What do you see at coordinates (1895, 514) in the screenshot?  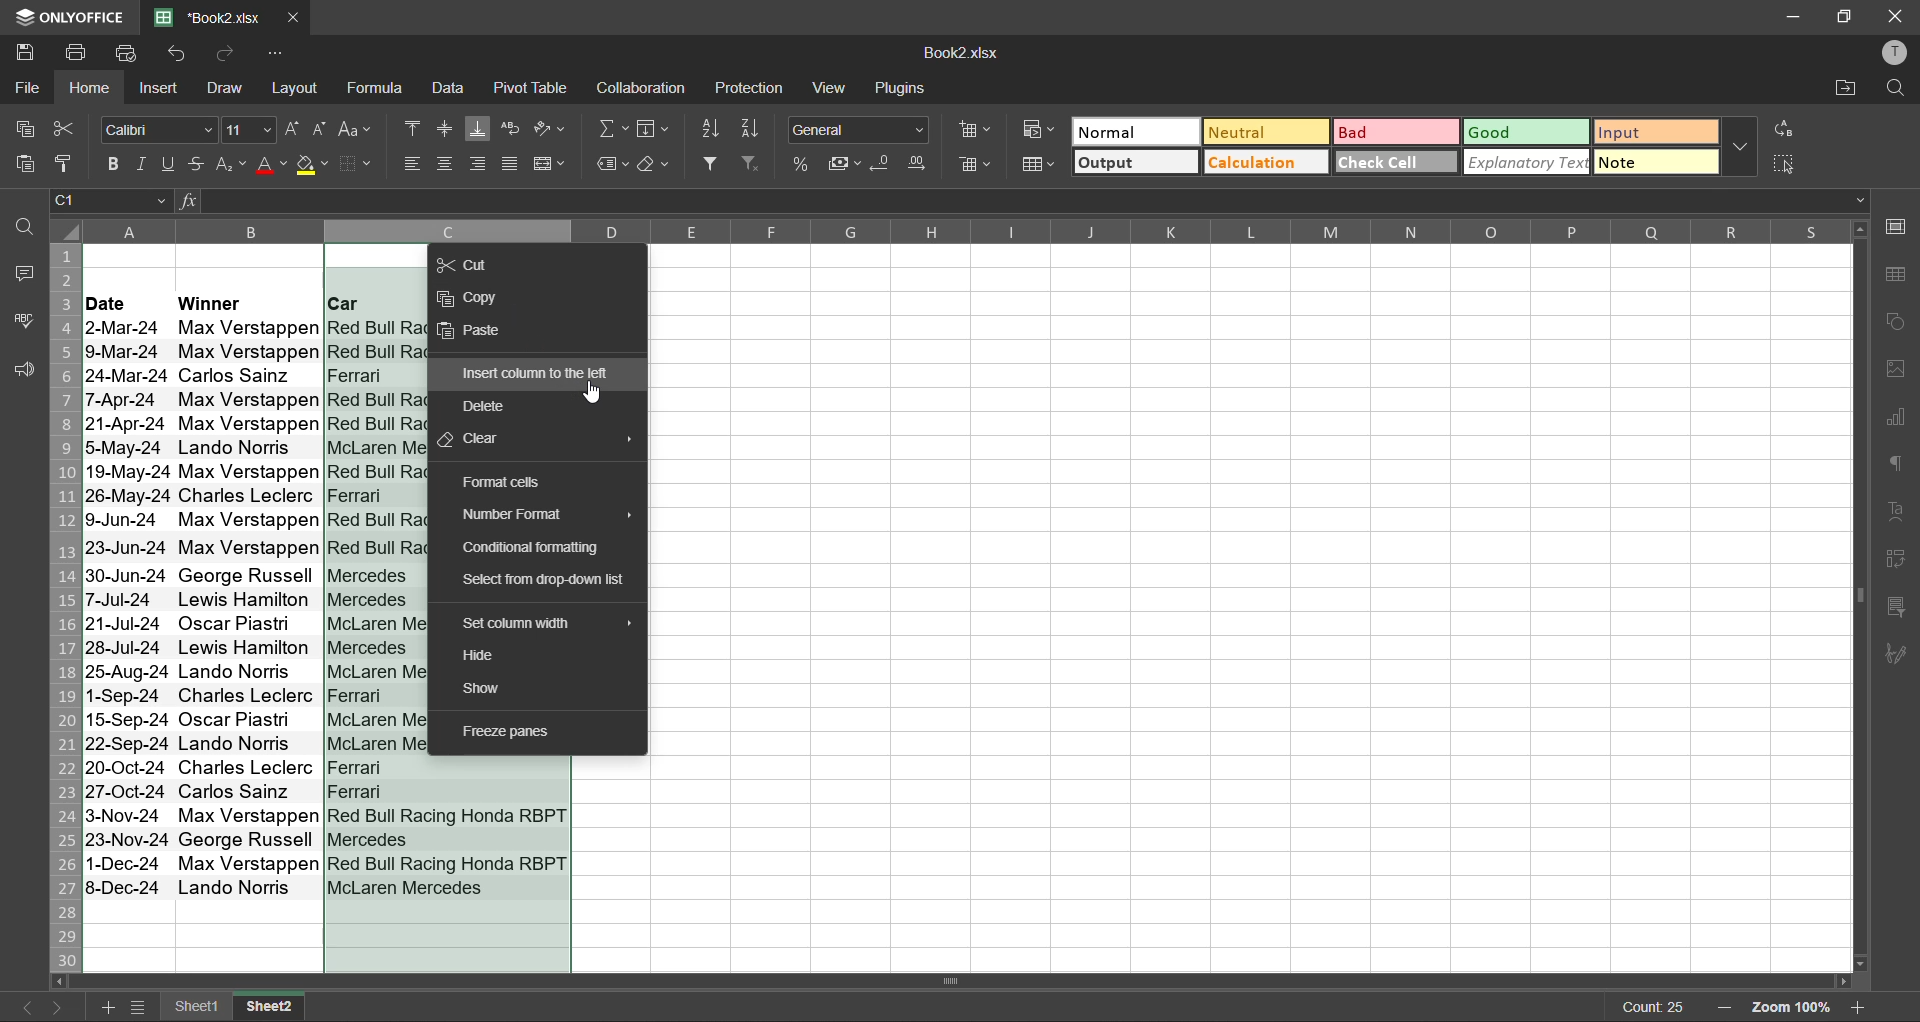 I see `text` at bounding box center [1895, 514].